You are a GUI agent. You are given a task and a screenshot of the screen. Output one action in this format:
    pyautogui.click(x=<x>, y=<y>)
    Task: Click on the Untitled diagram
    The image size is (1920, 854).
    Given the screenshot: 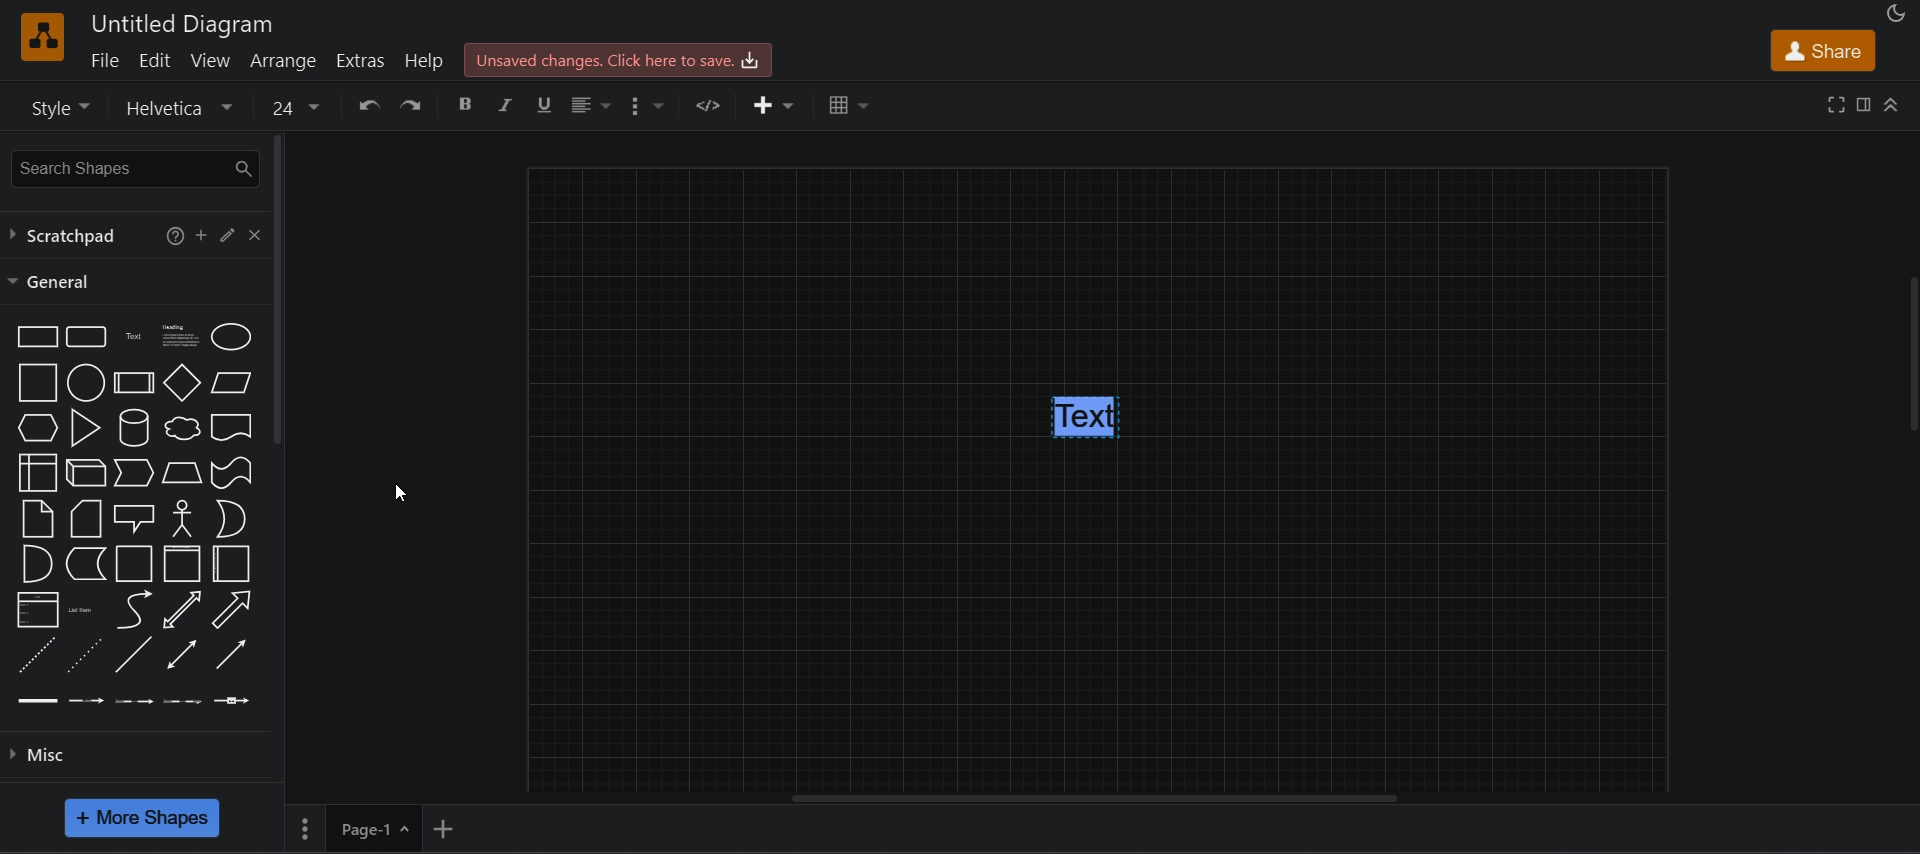 What is the action you would take?
    pyautogui.click(x=182, y=24)
    